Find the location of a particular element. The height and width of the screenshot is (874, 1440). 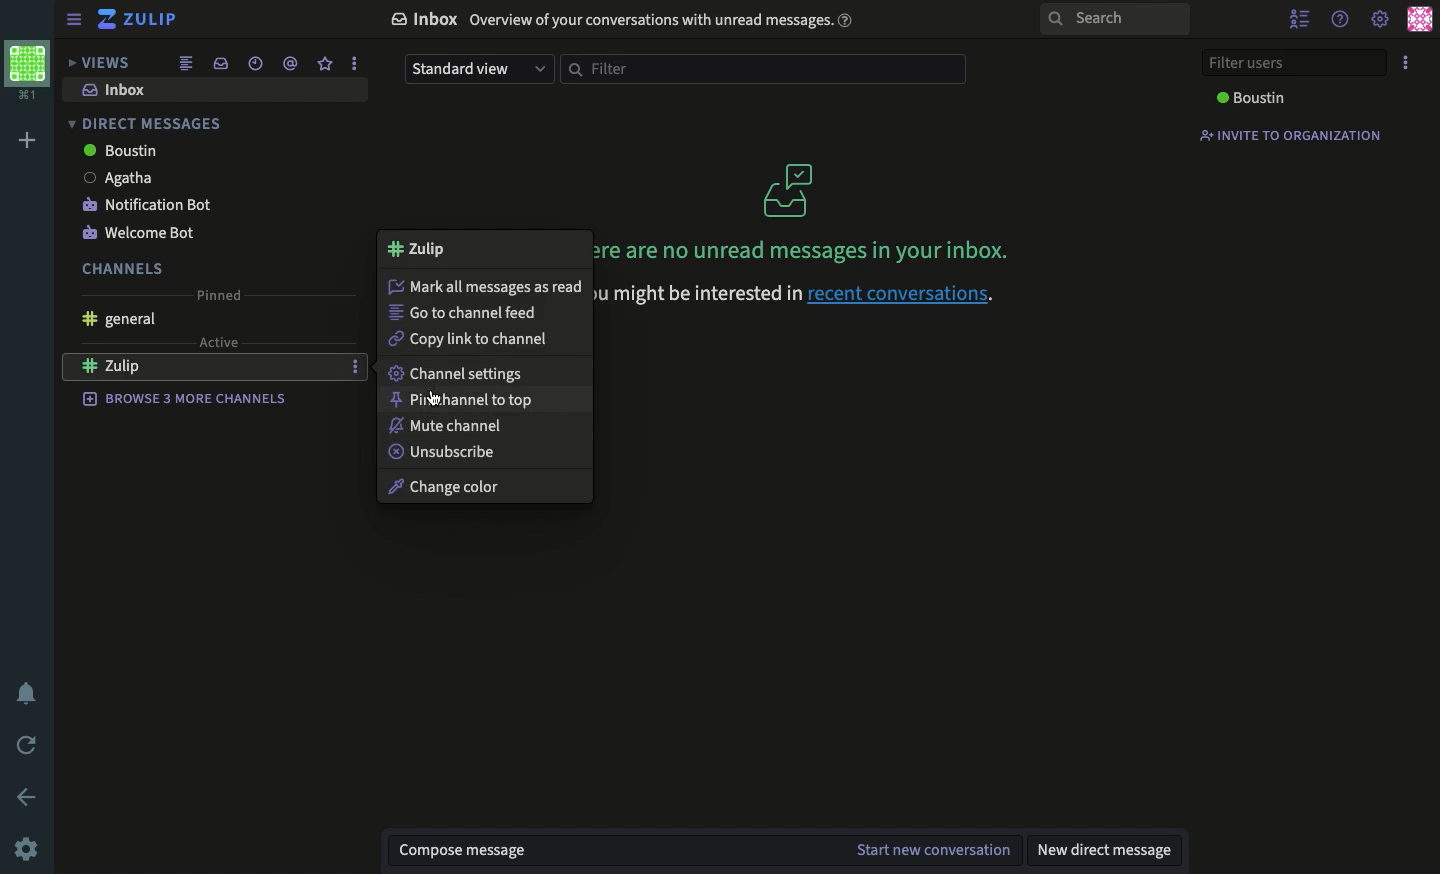

favorite is located at coordinates (323, 64).